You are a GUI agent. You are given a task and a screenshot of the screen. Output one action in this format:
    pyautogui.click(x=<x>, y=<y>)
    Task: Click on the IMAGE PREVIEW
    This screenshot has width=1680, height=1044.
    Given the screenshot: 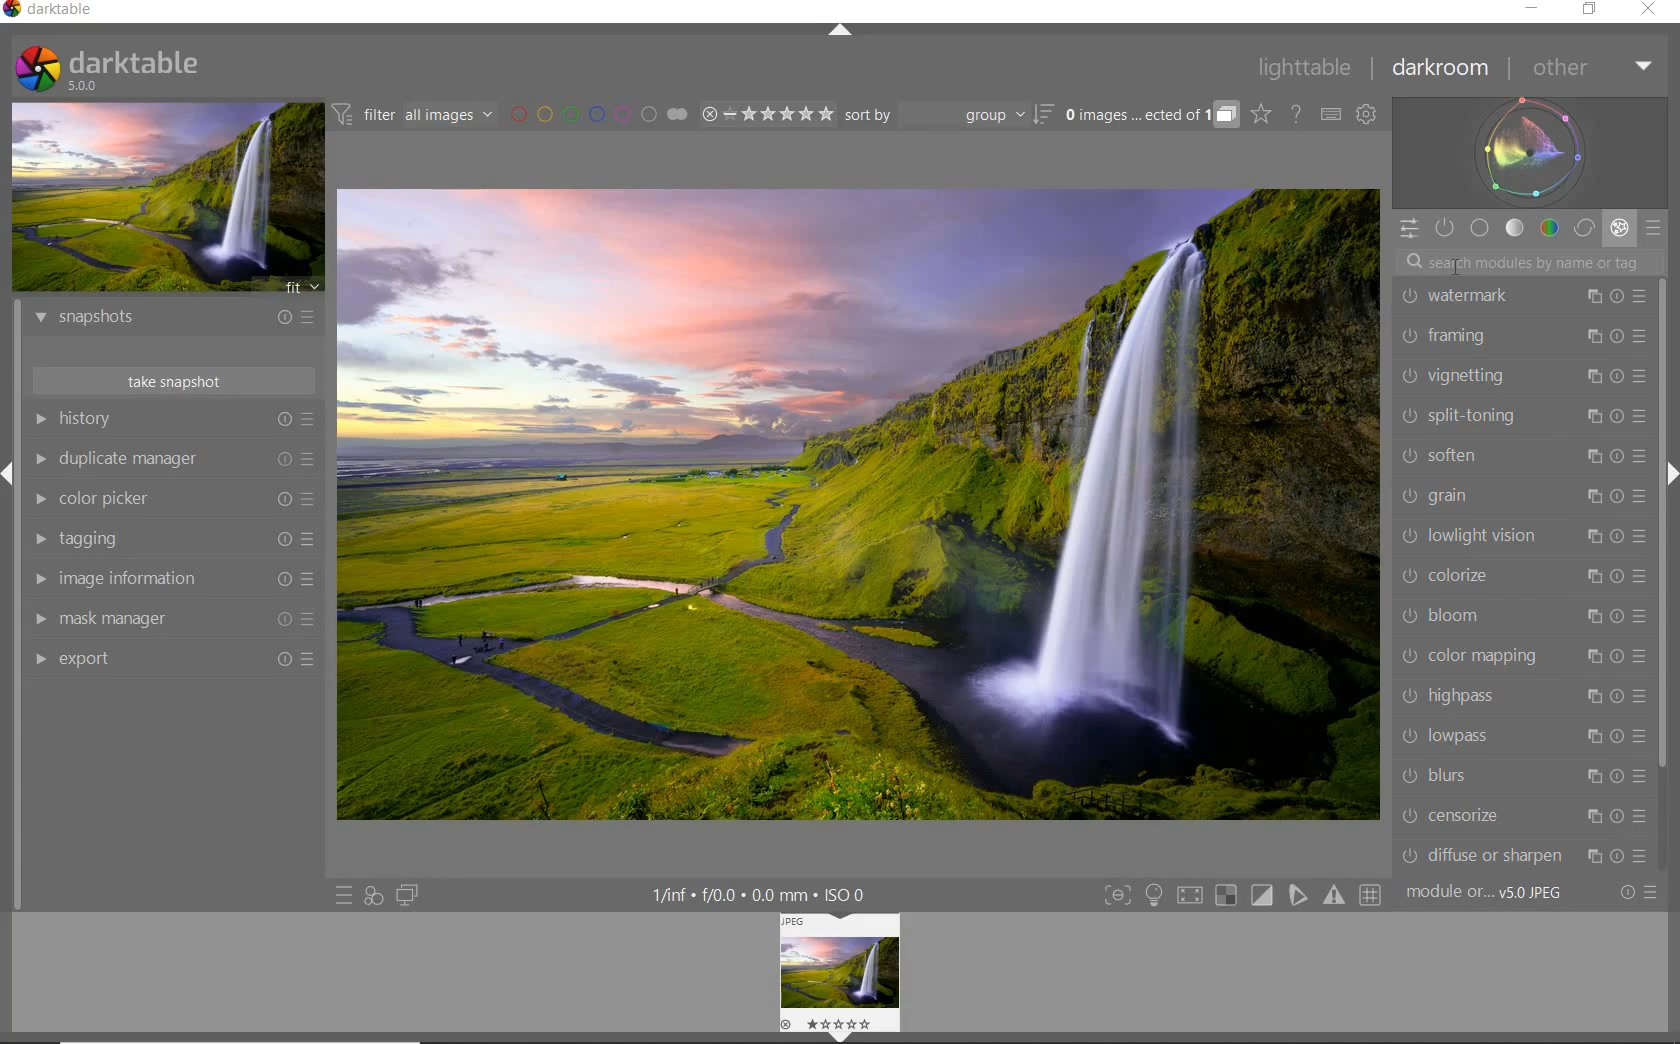 What is the action you would take?
    pyautogui.click(x=835, y=970)
    